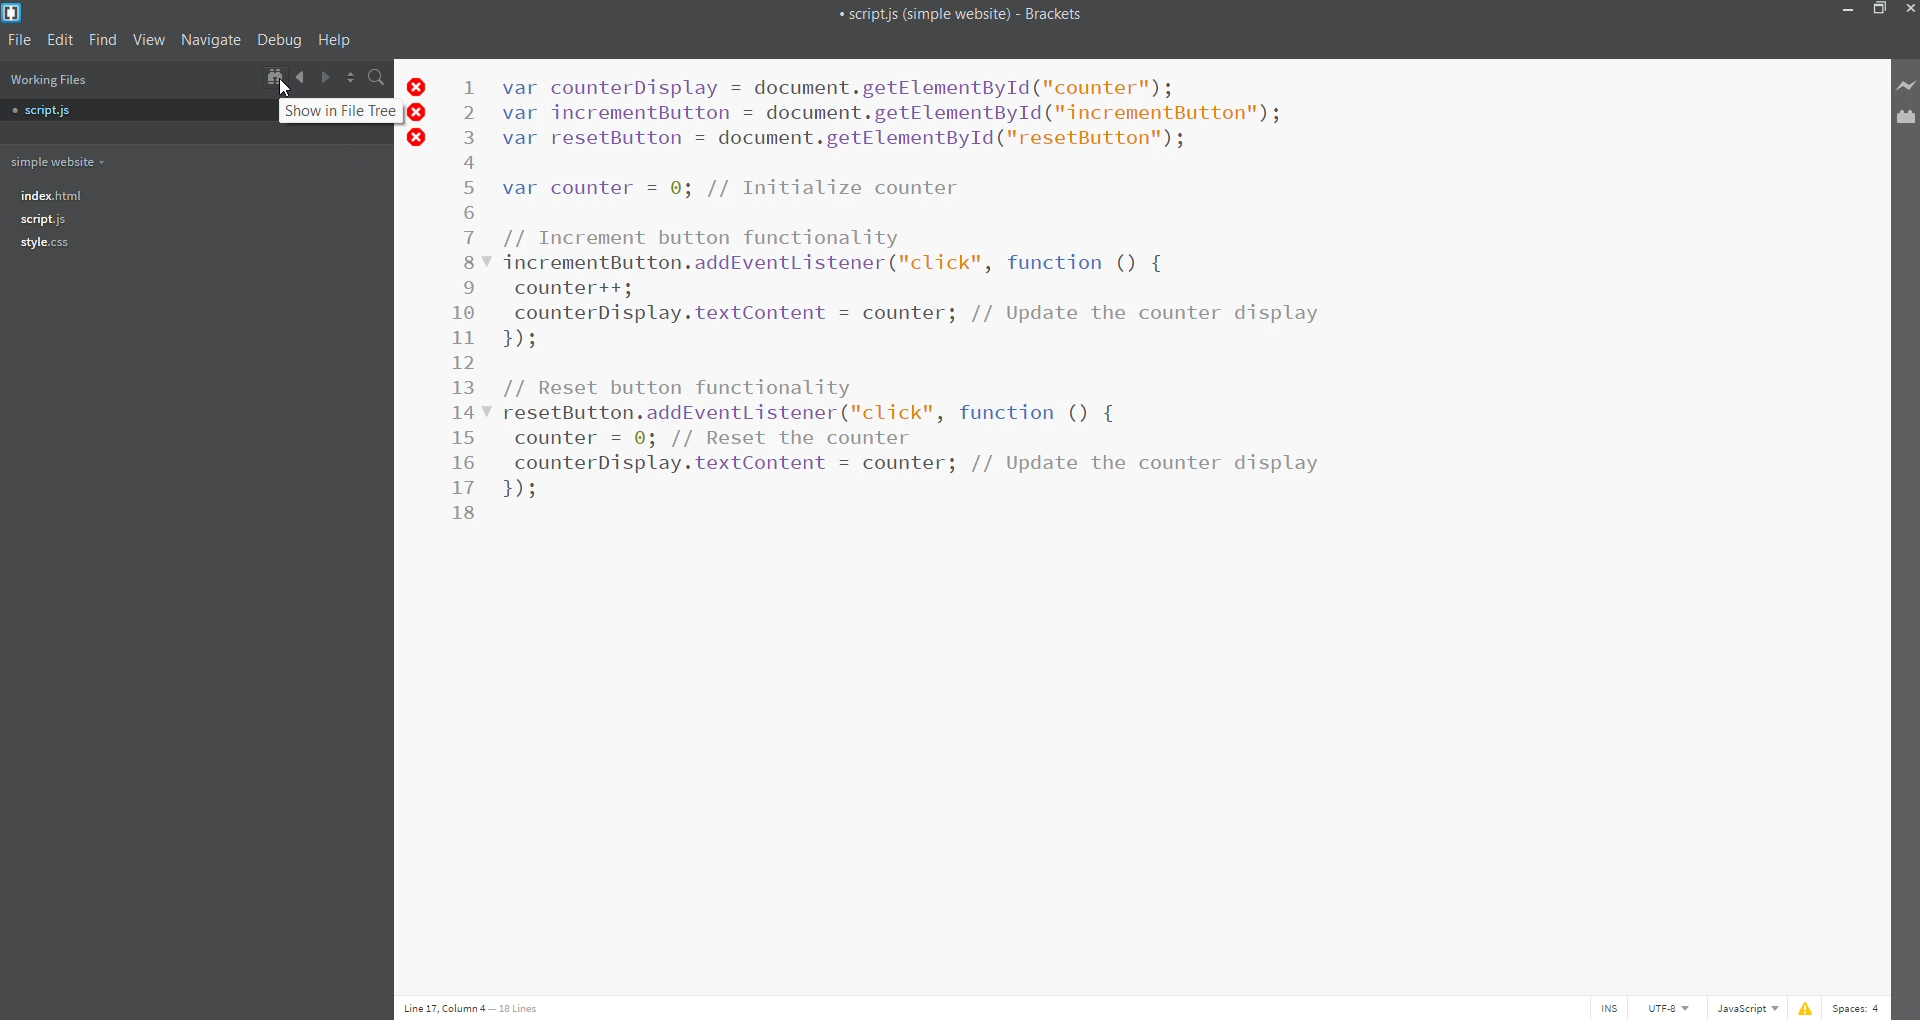  Describe the element at coordinates (1907, 85) in the screenshot. I see `live preview` at that location.